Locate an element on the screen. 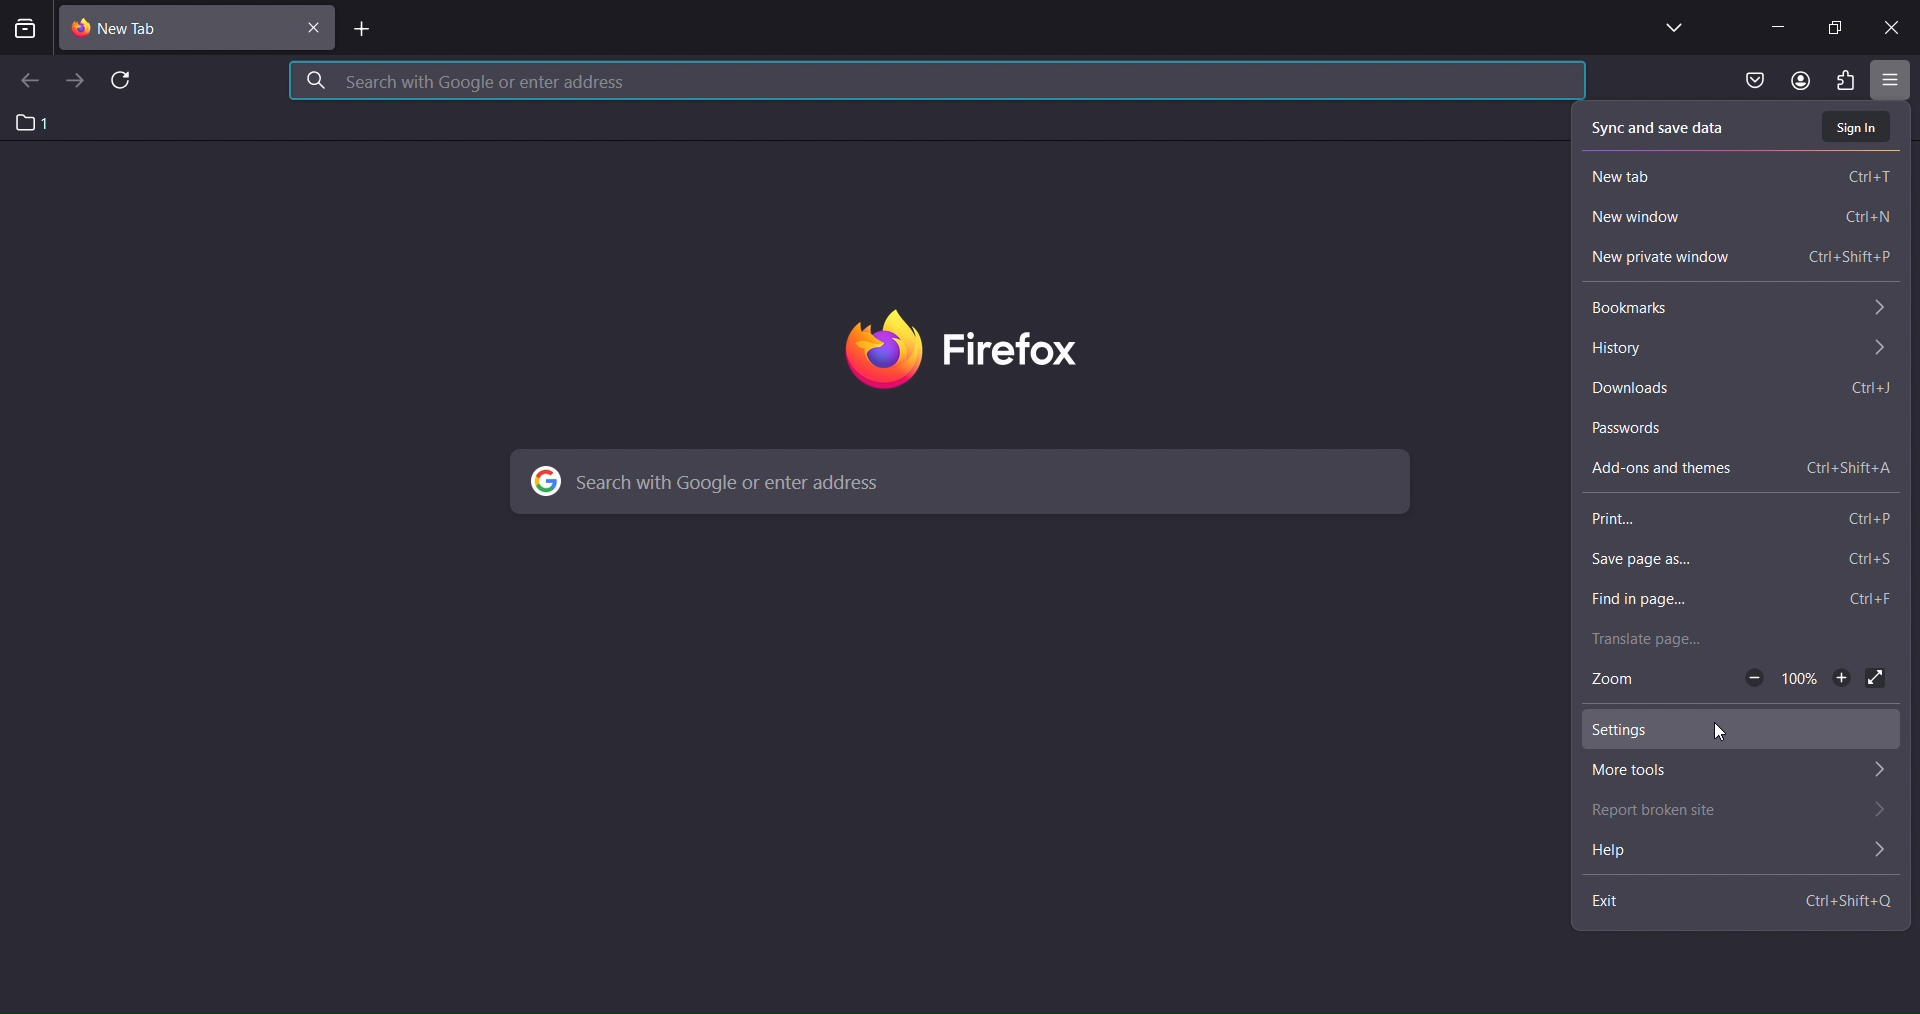 Image resolution: width=1920 pixels, height=1014 pixels. settings is located at coordinates (1729, 726).